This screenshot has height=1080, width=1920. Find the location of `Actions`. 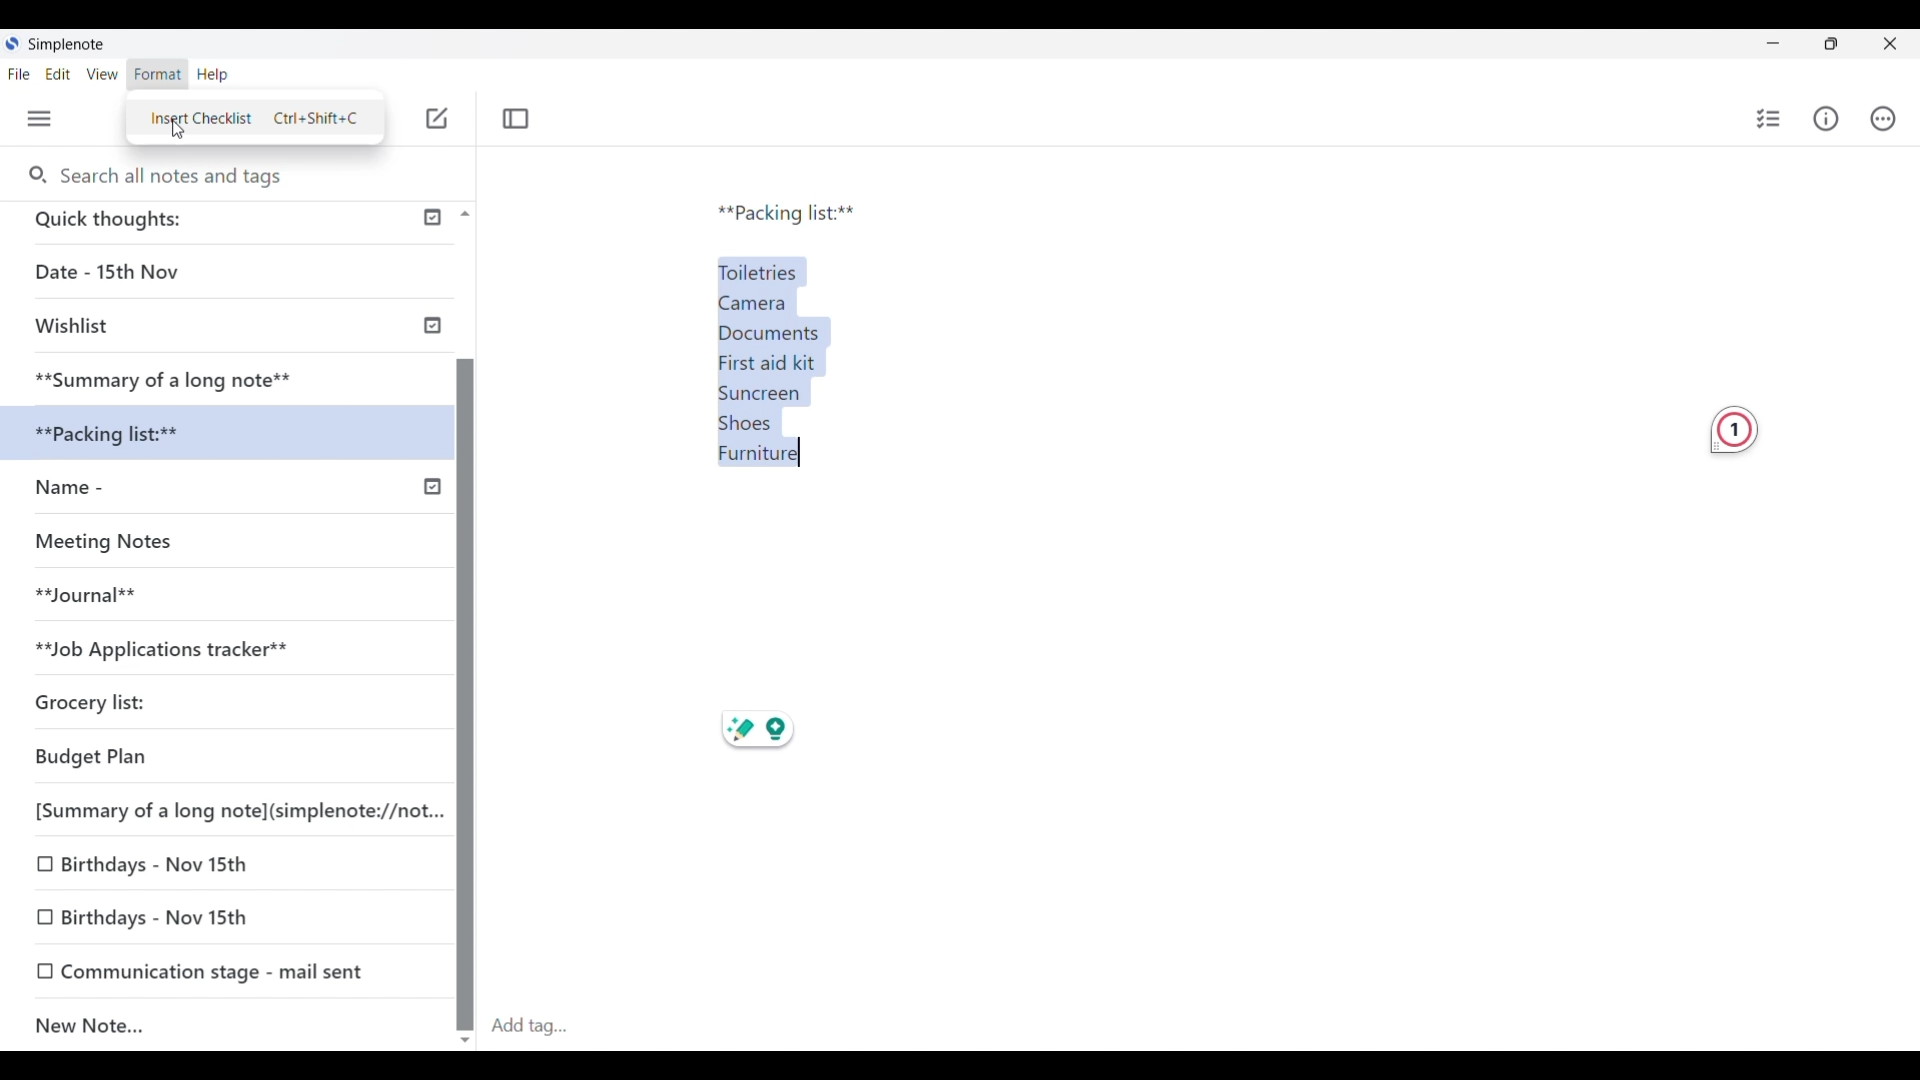

Actions is located at coordinates (1883, 118).